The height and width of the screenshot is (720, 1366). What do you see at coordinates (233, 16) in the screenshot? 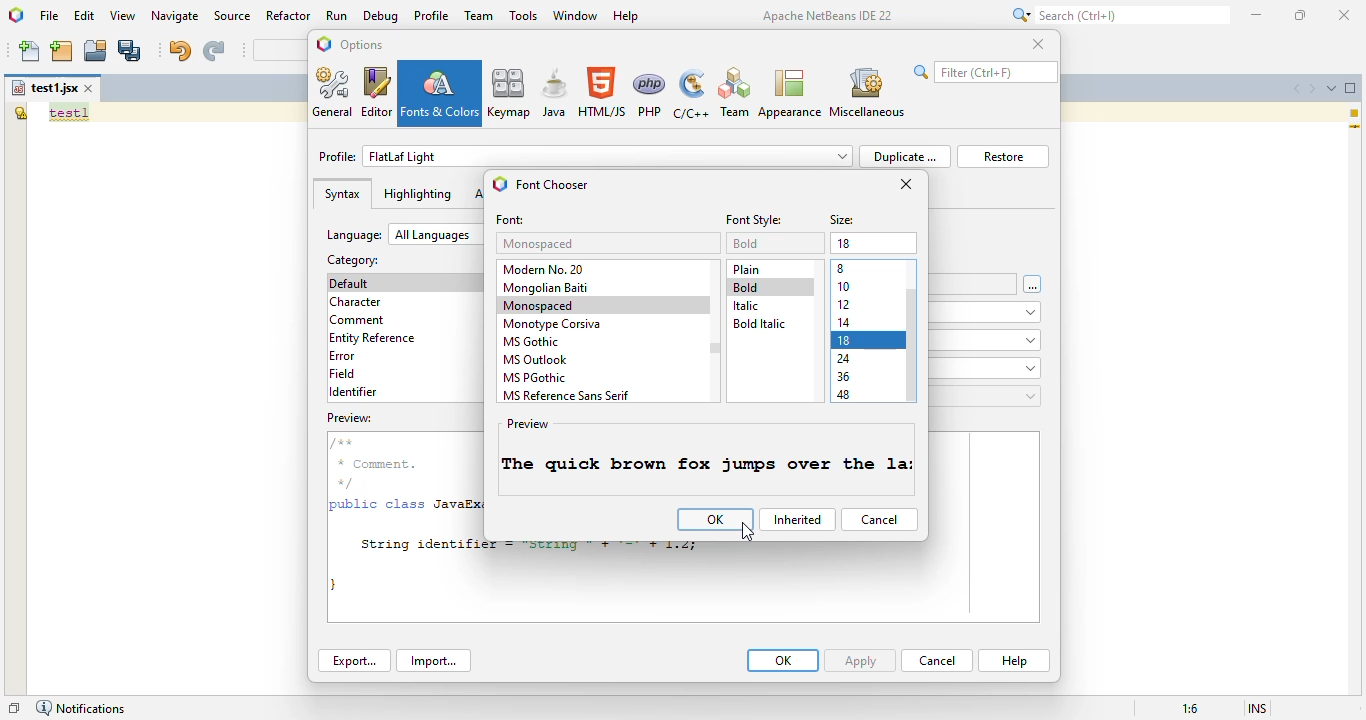
I see `source` at bounding box center [233, 16].